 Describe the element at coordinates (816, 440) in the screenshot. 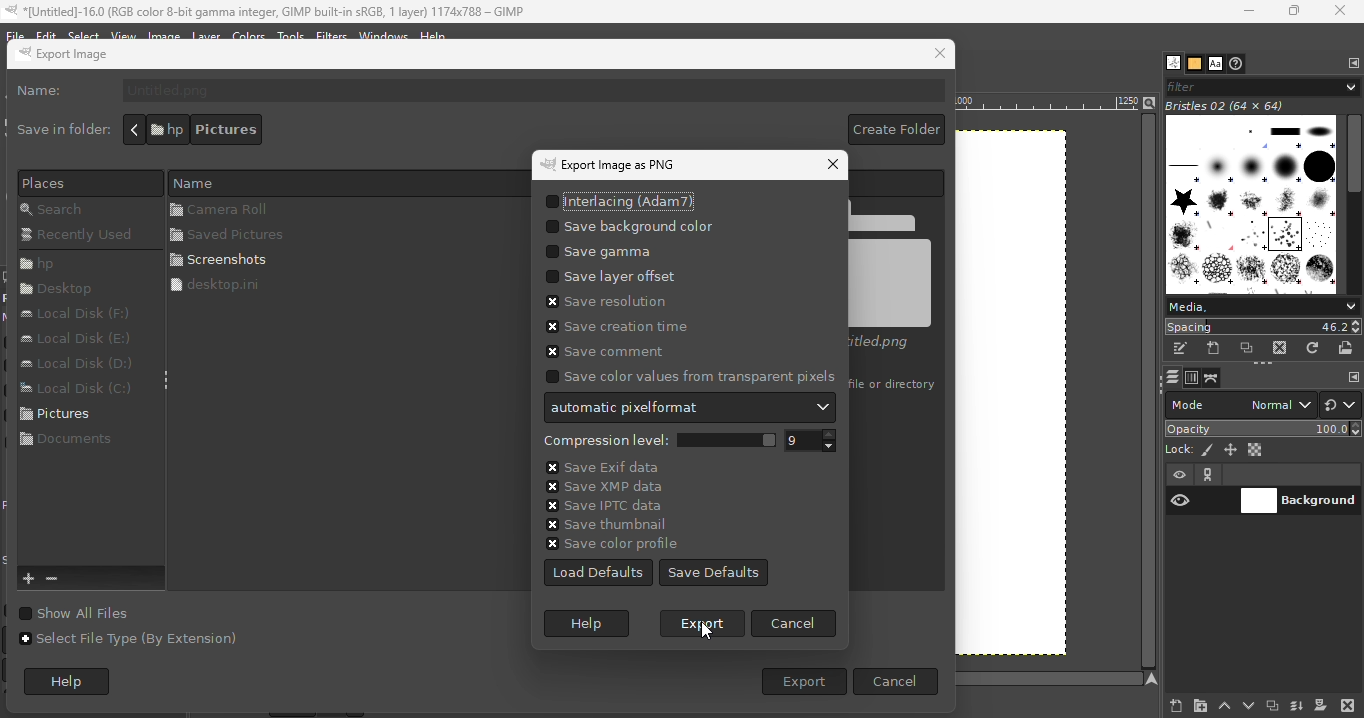

I see `9` at that location.